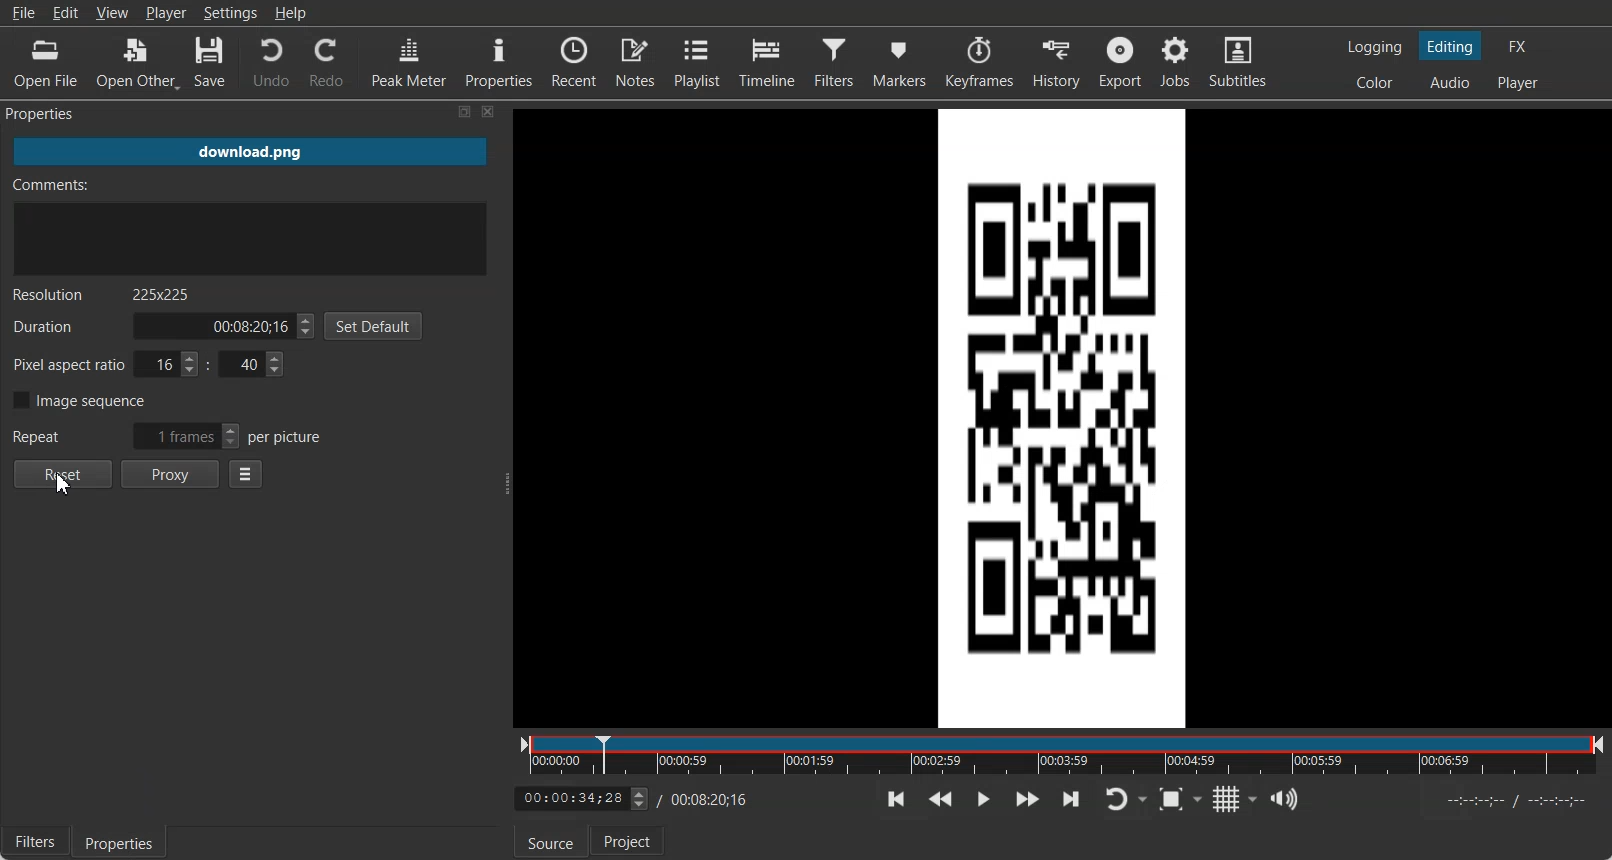  Describe the element at coordinates (1449, 46) in the screenshot. I see `Switch to Editing layout` at that location.